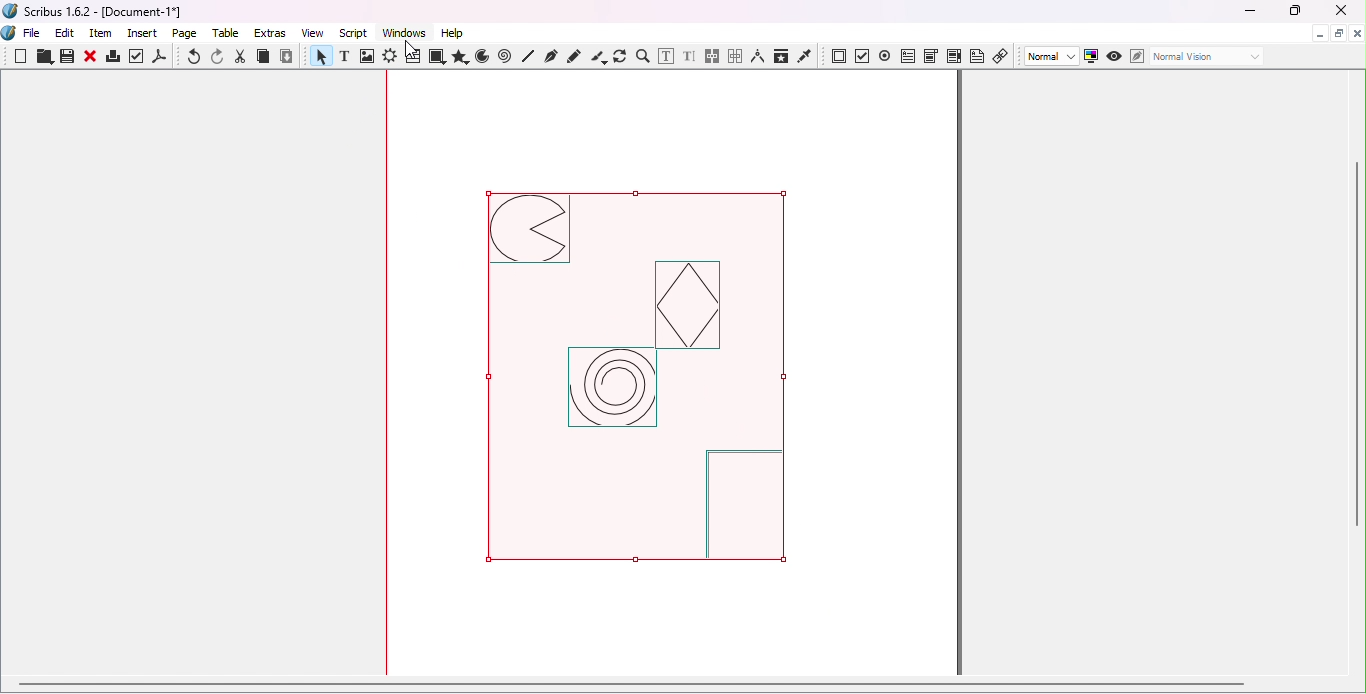  I want to click on Measurements, so click(757, 56).